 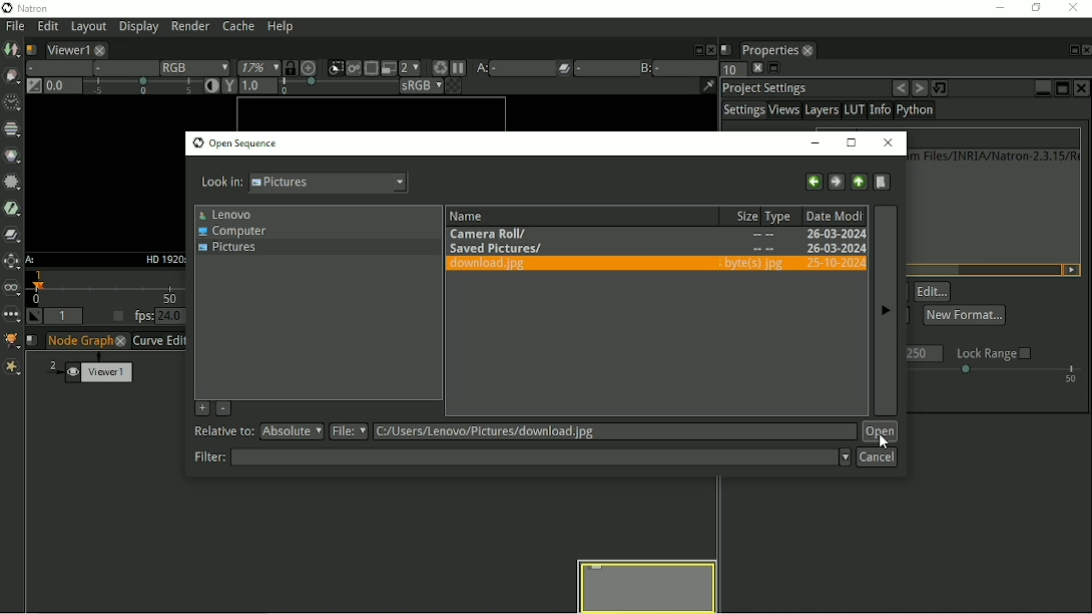 I want to click on Maximize, so click(x=1062, y=88).